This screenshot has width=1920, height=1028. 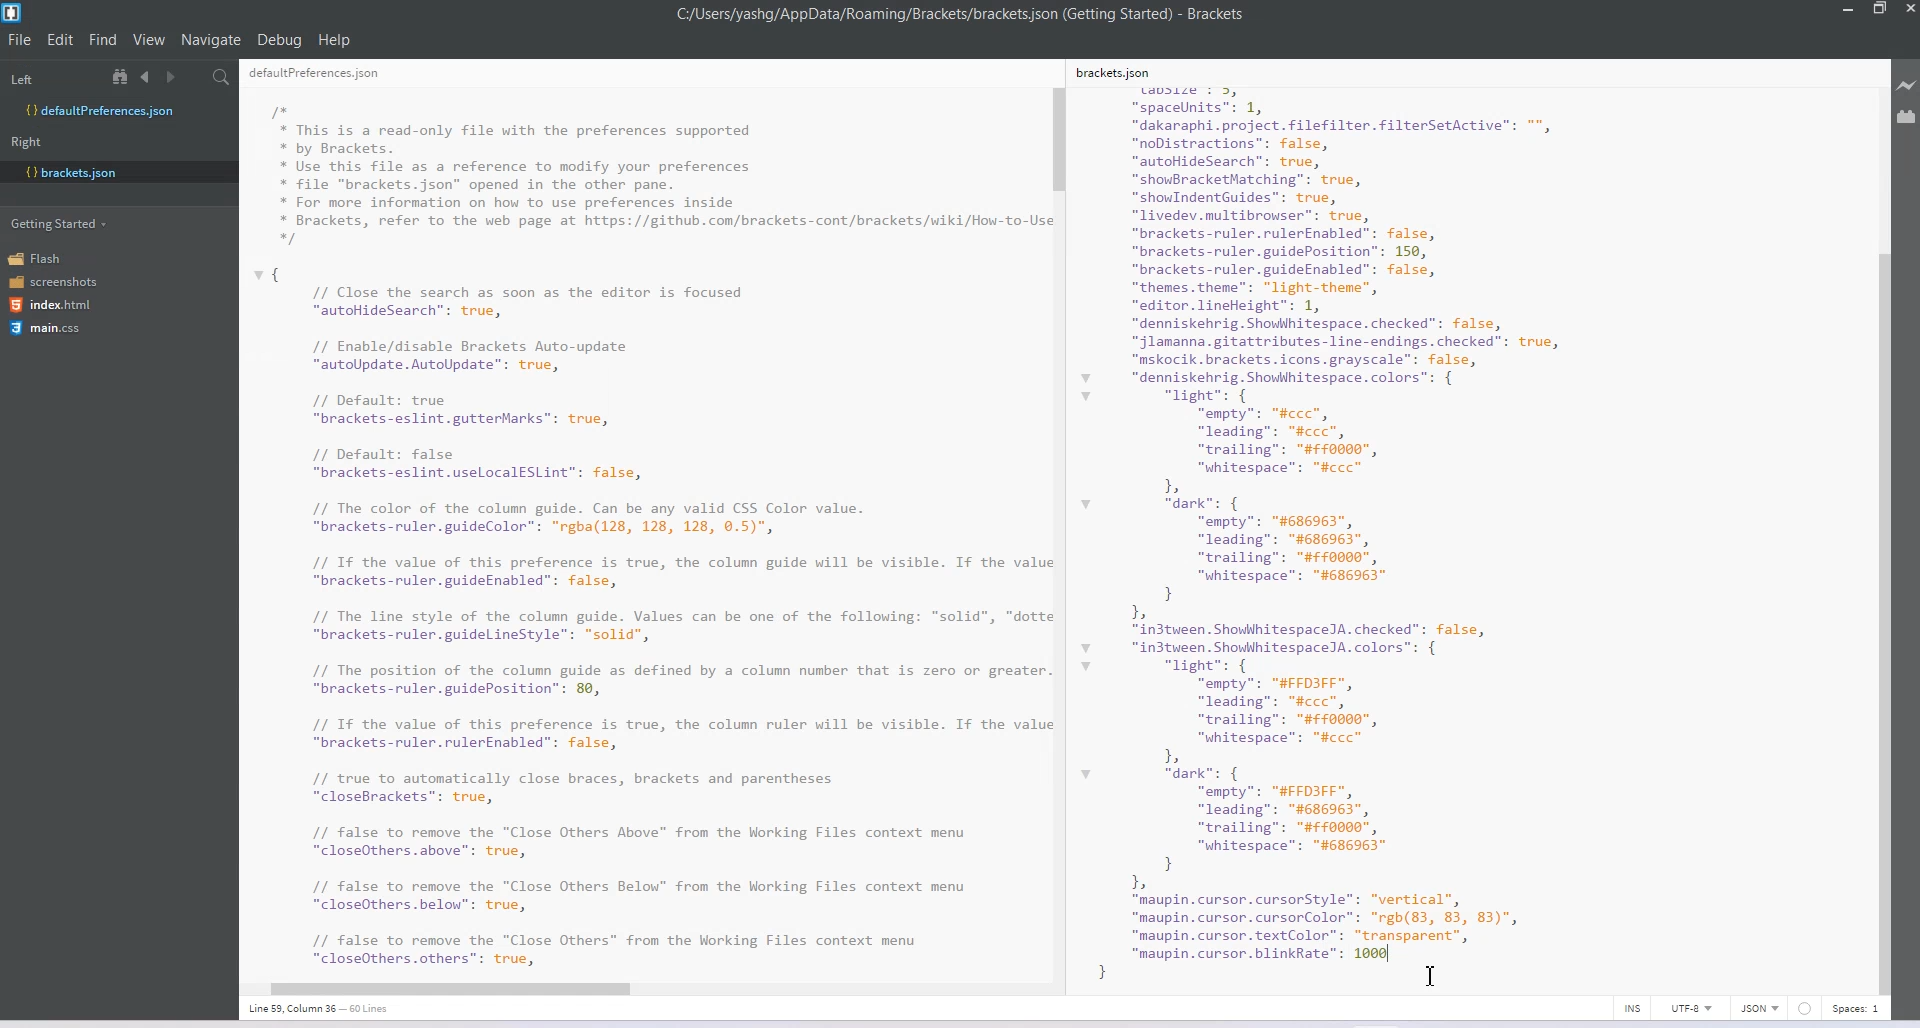 I want to click on Live Preview, so click(x=1907, y=86).